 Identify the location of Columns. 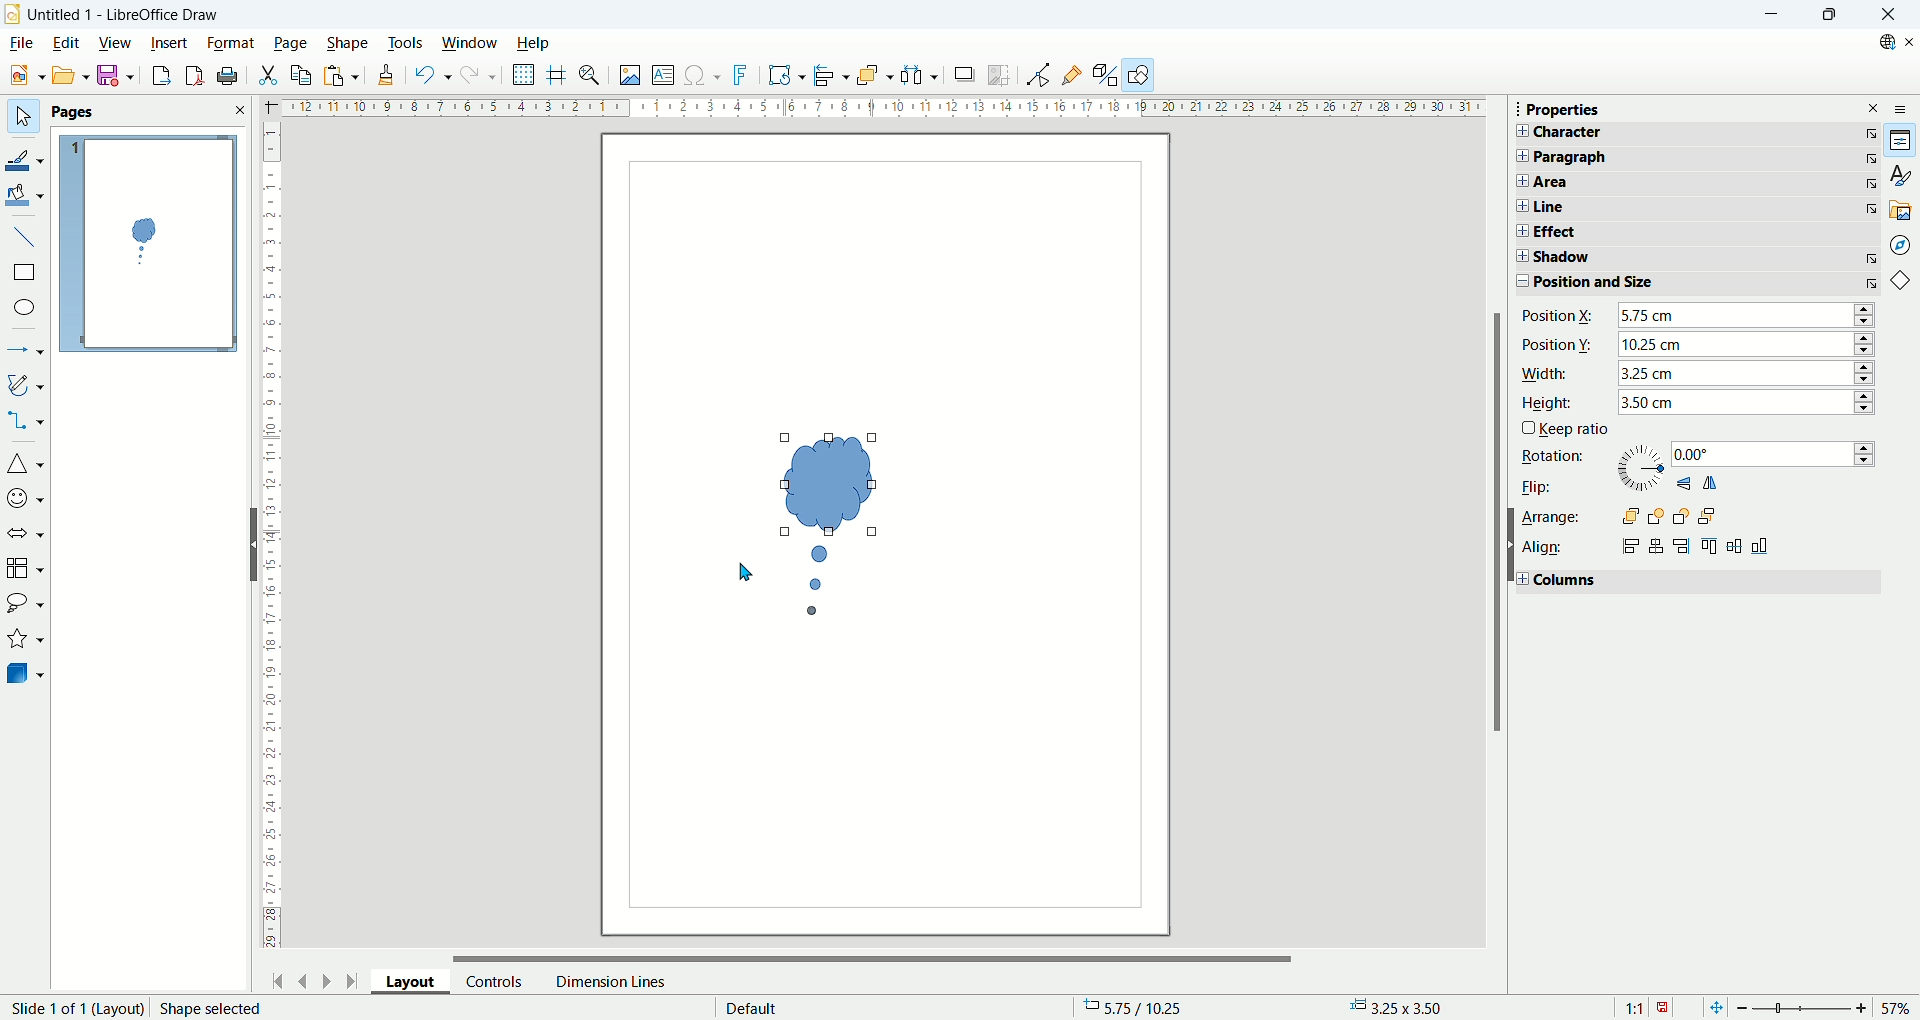
(1570, 580).